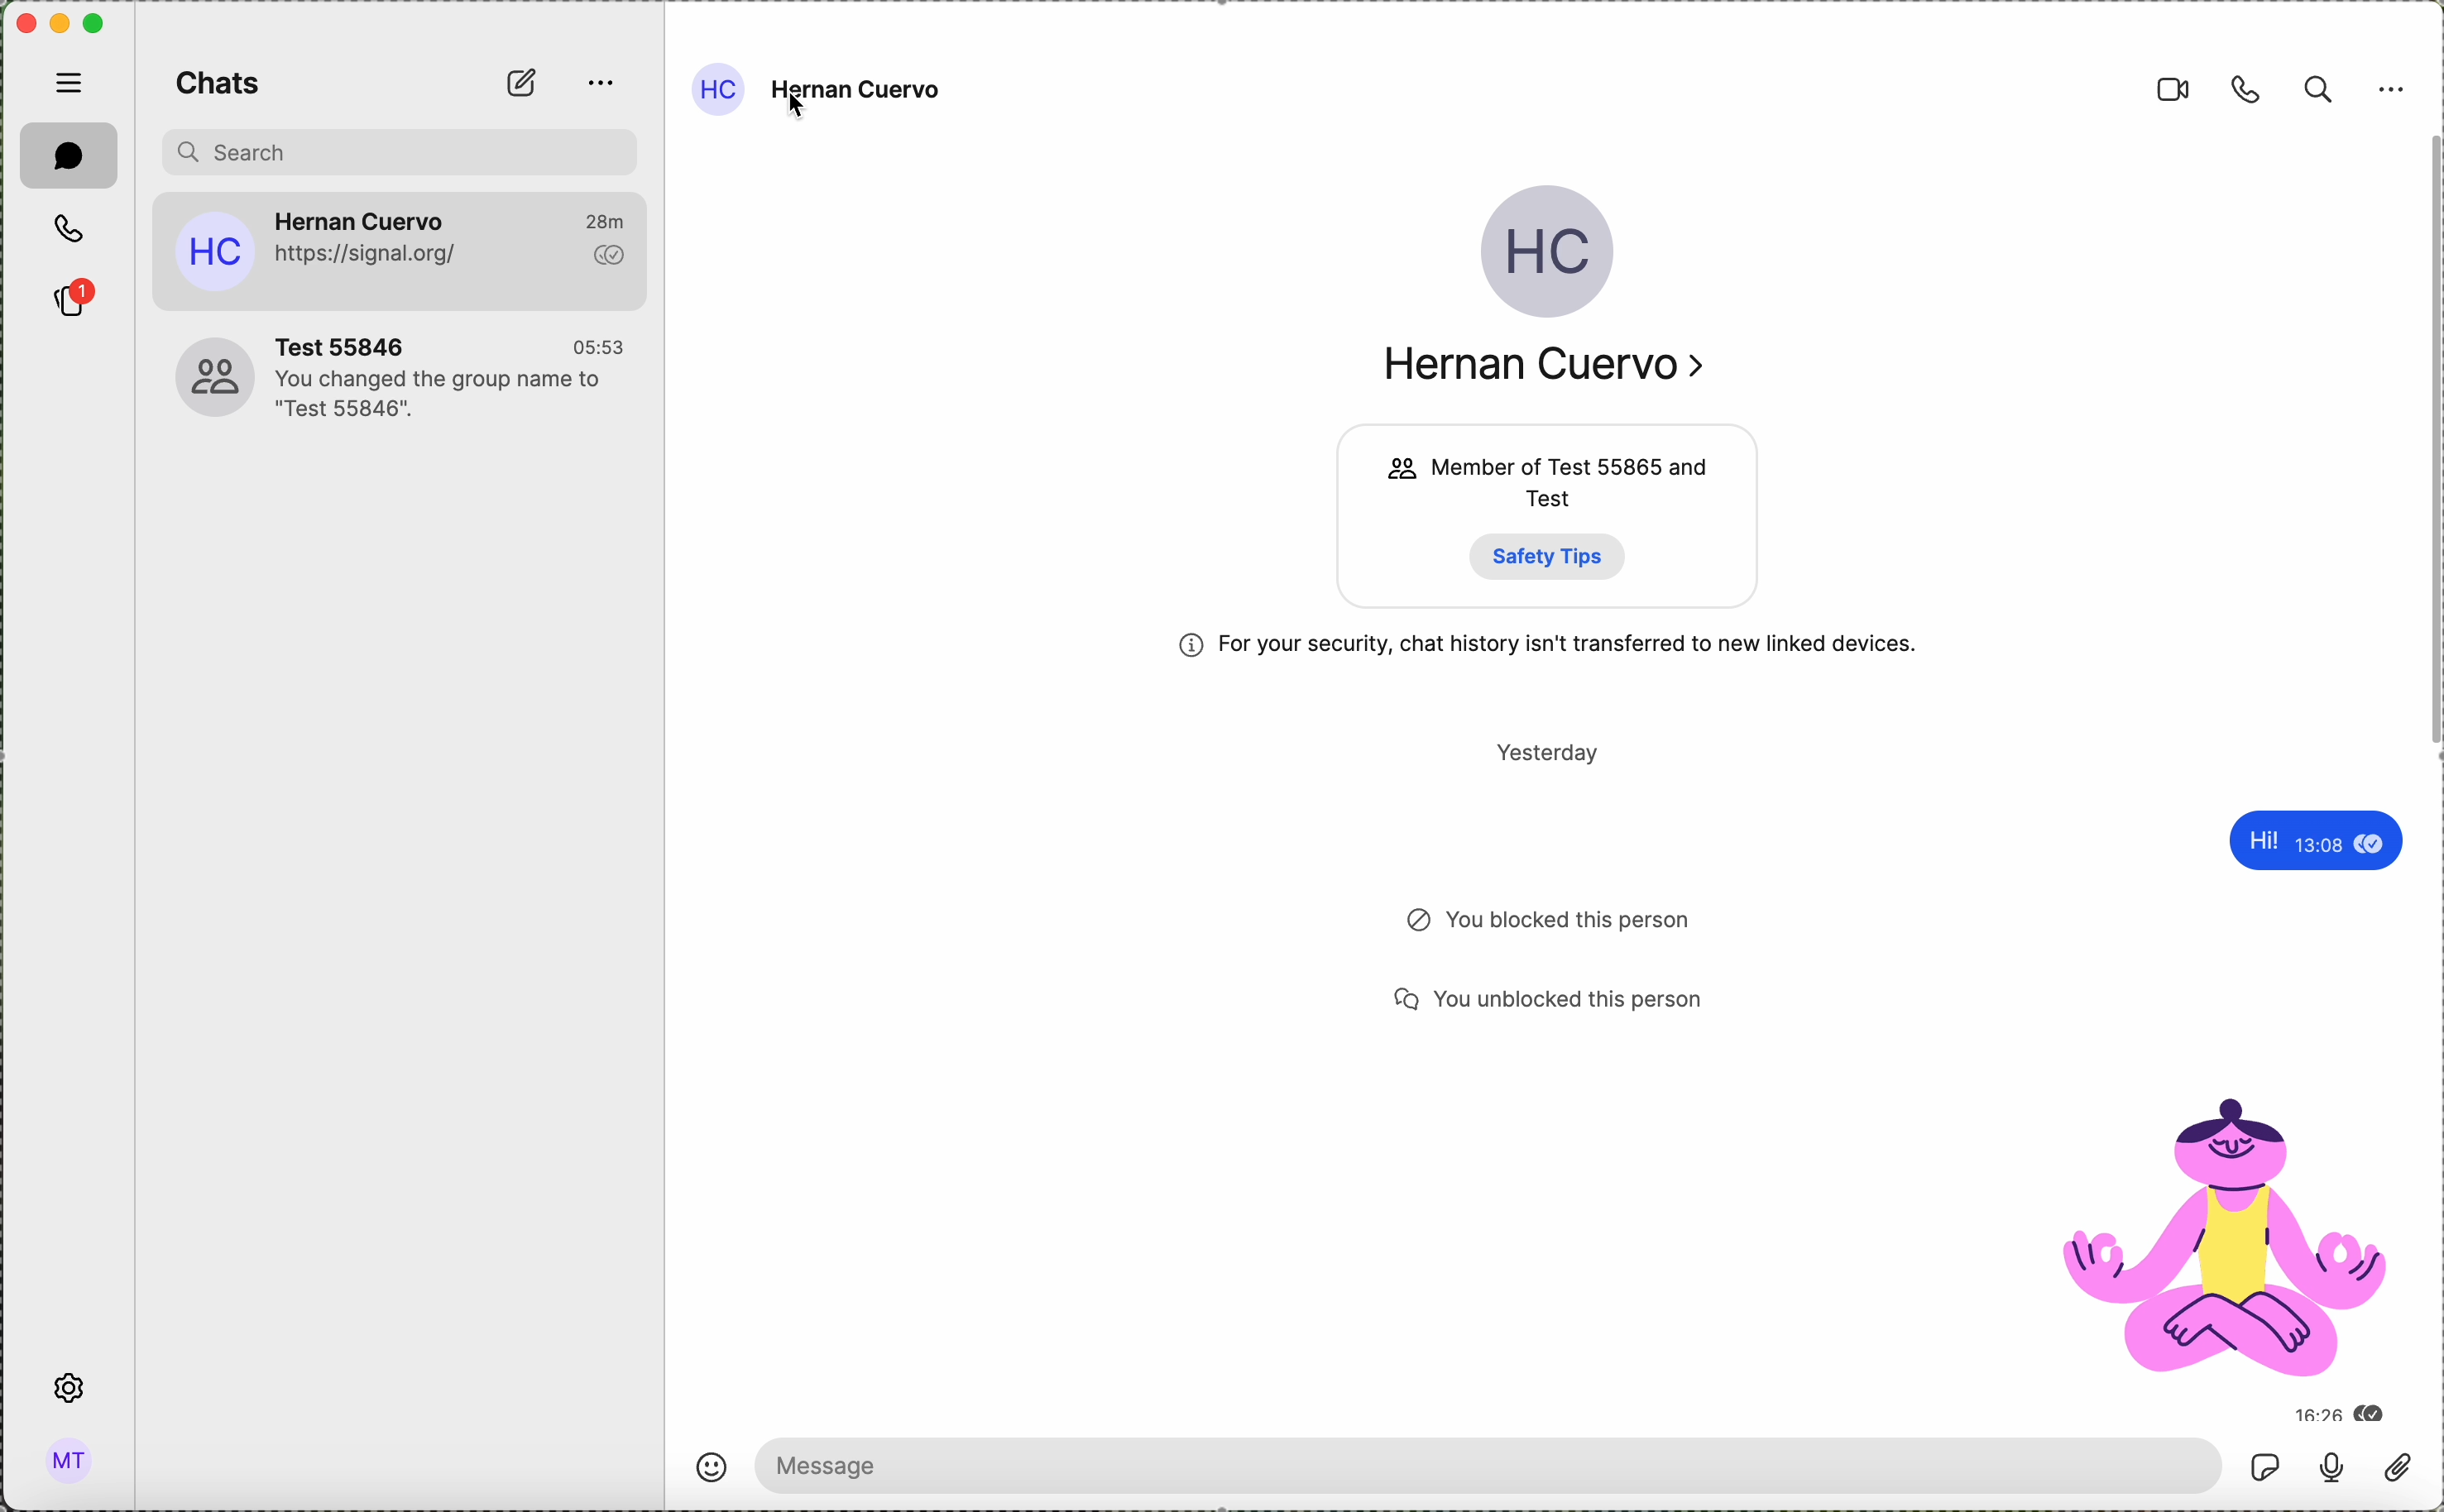  I want to click on 28m, so click(613, 217).